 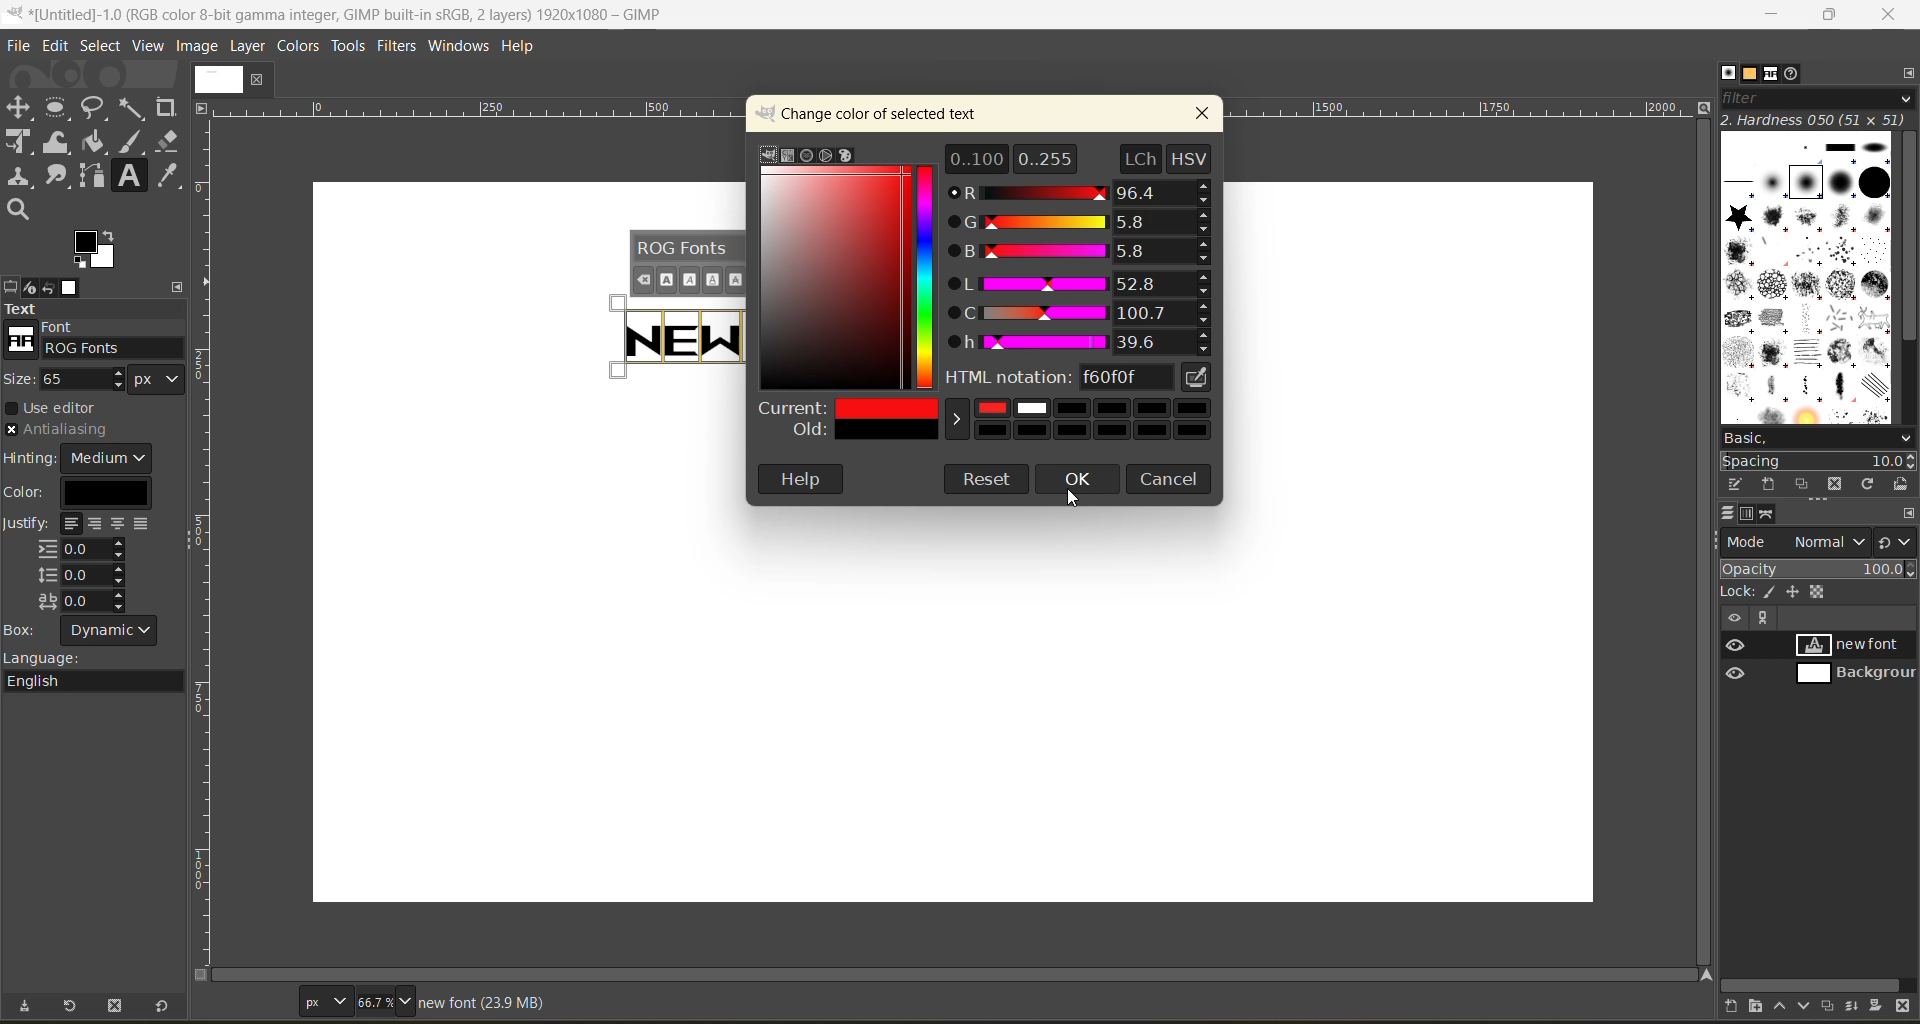 What do you see at coordinates (982, 483) in the screenshot?
I see `reset` at bounding box center [982, 483].